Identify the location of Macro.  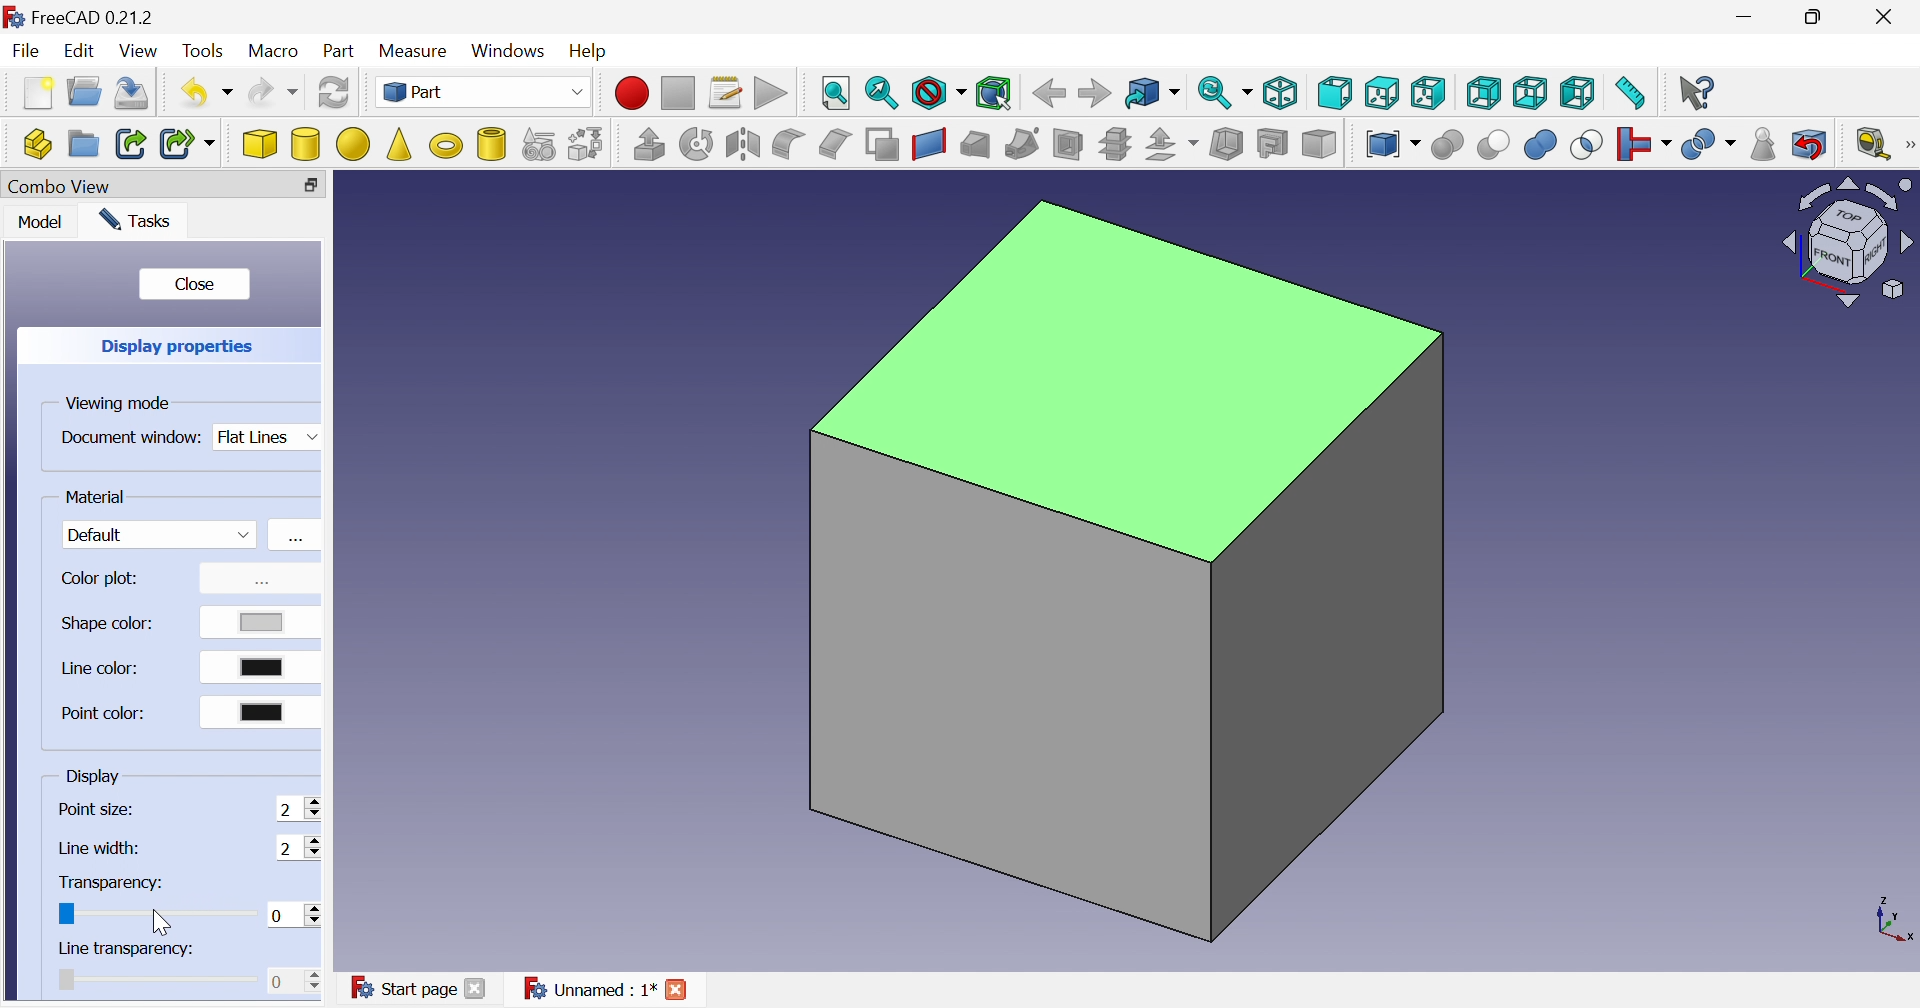
(274, 51).